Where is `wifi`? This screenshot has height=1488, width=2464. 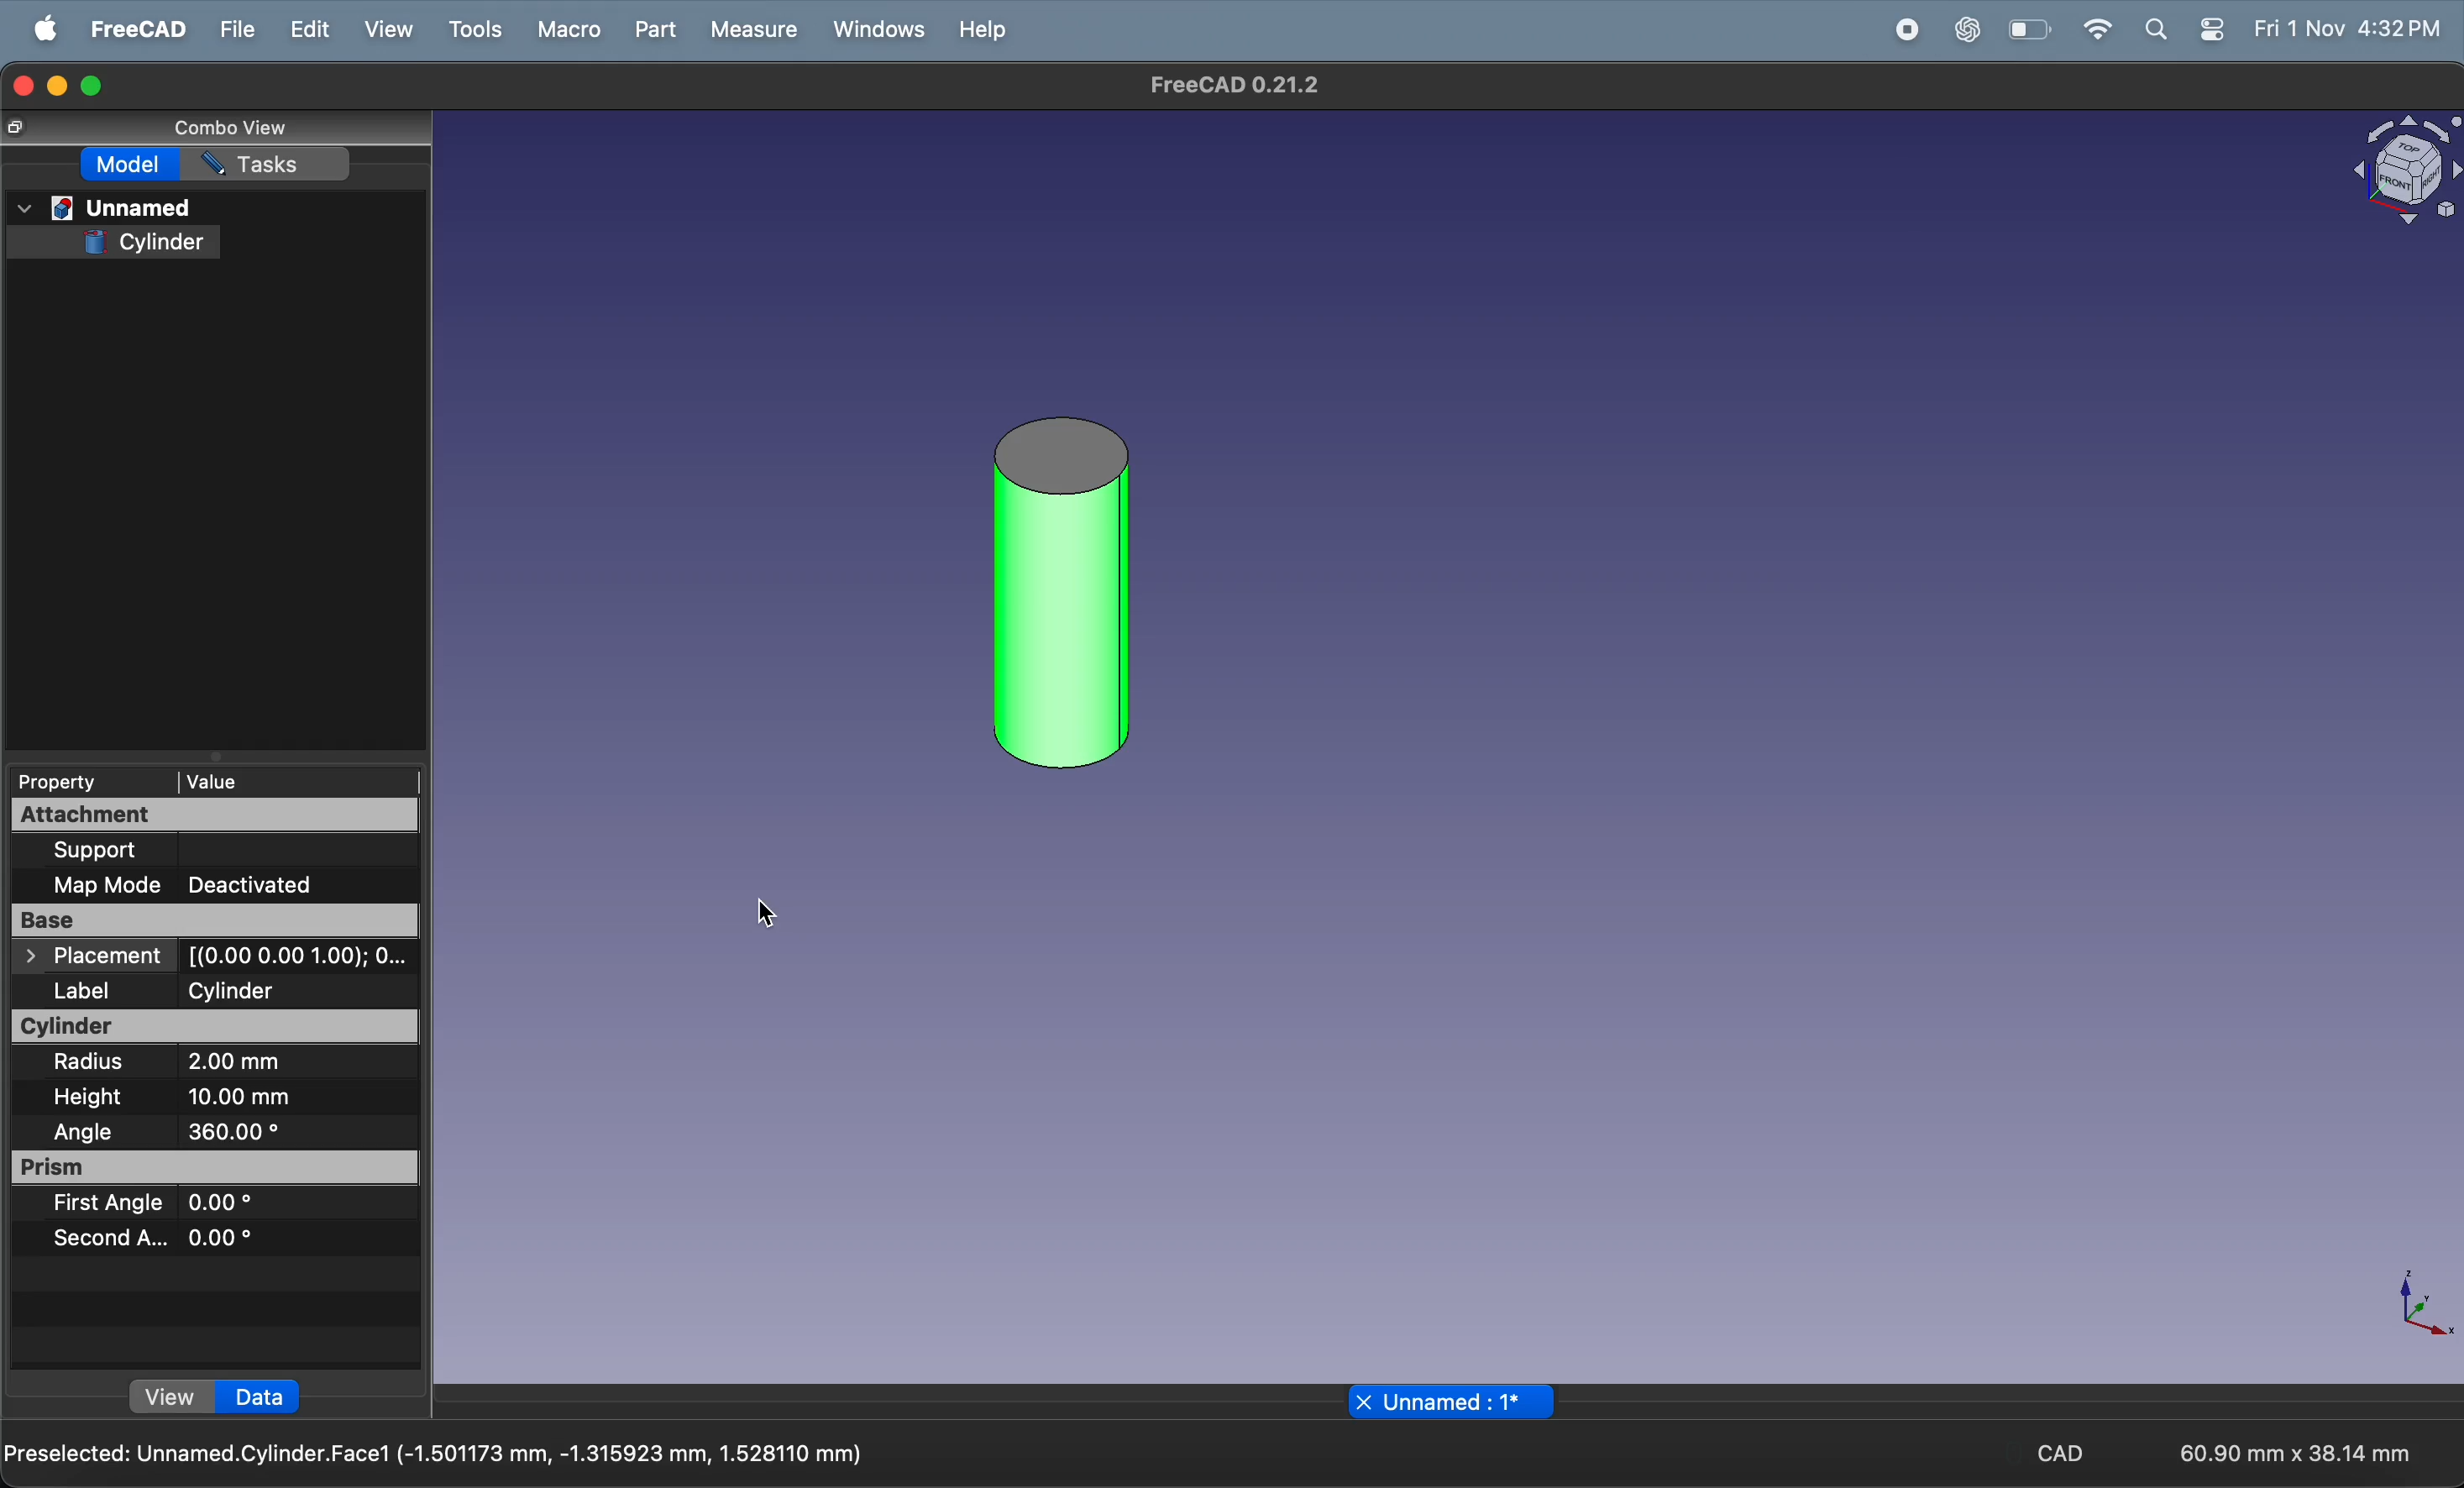 wifi is located at coordinates (2096, 29).